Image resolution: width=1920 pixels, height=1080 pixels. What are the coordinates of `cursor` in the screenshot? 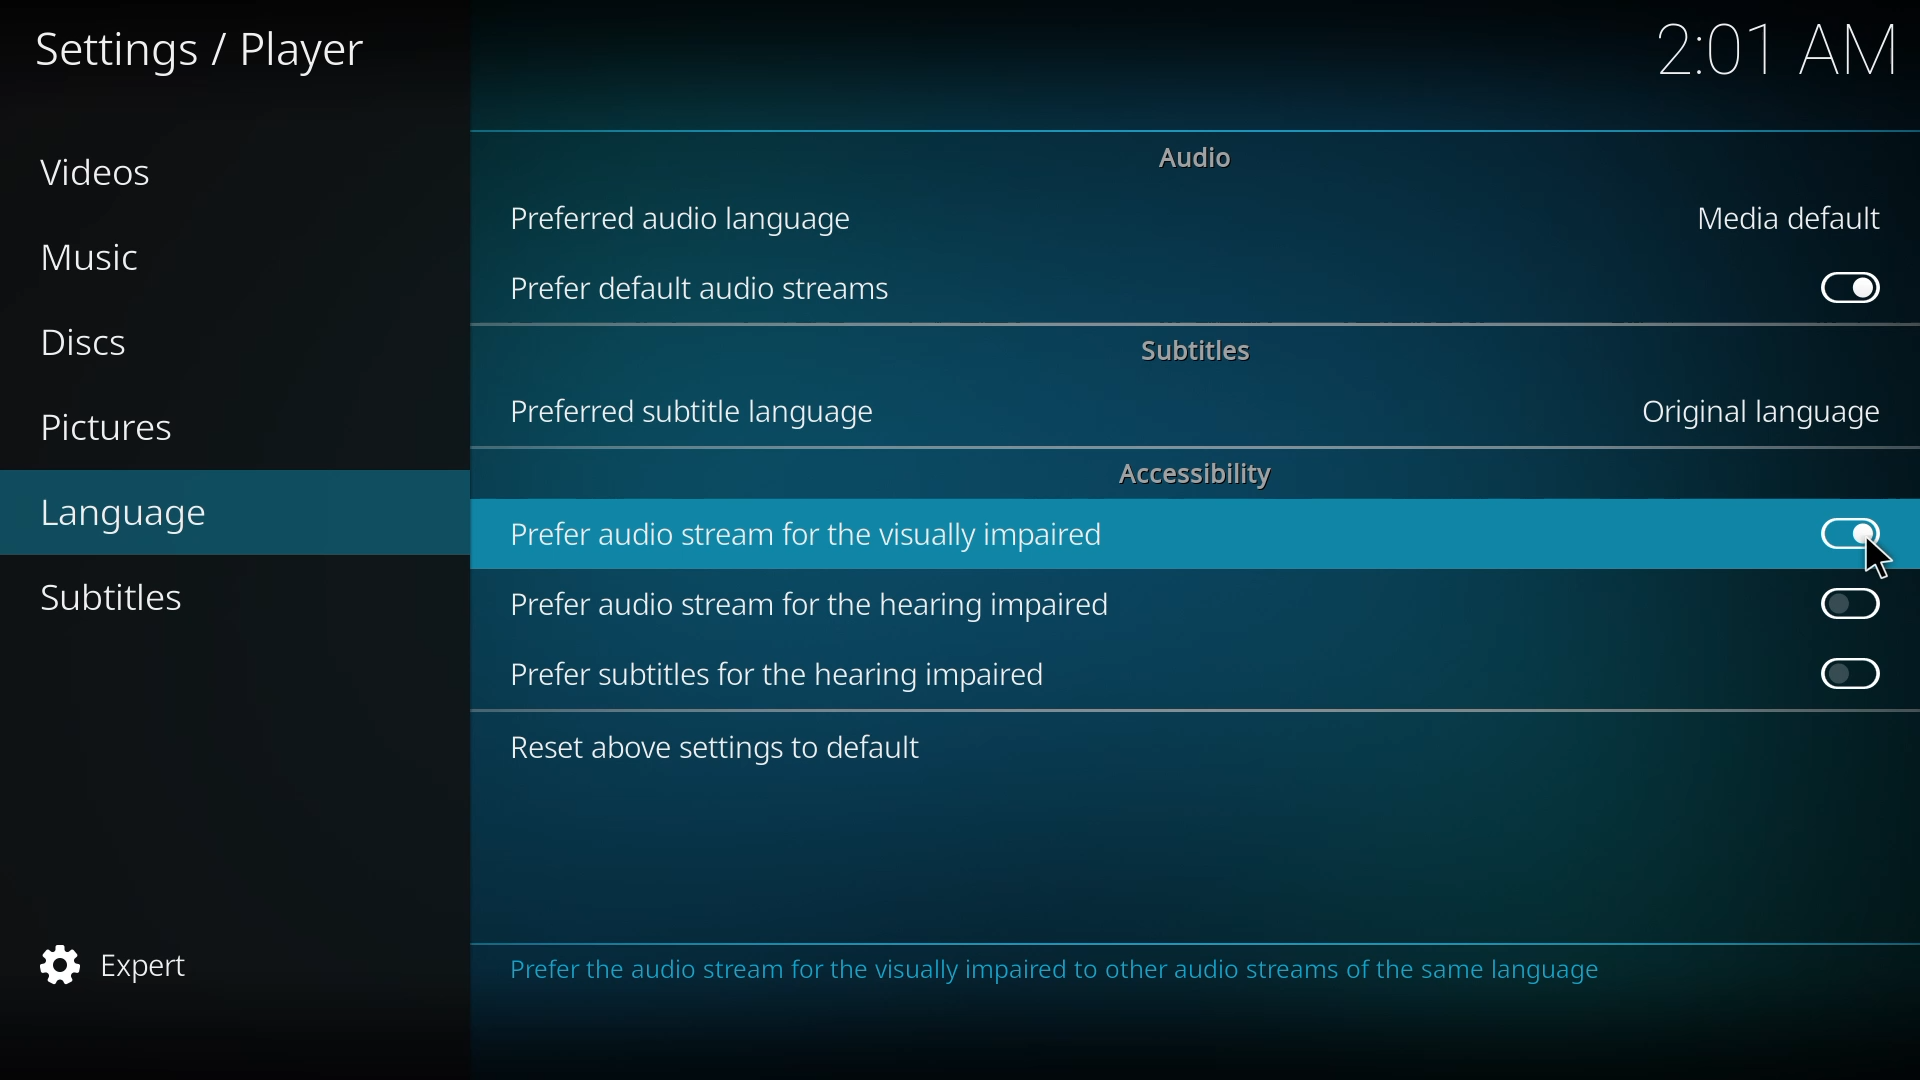 It's located at (1876, 556).